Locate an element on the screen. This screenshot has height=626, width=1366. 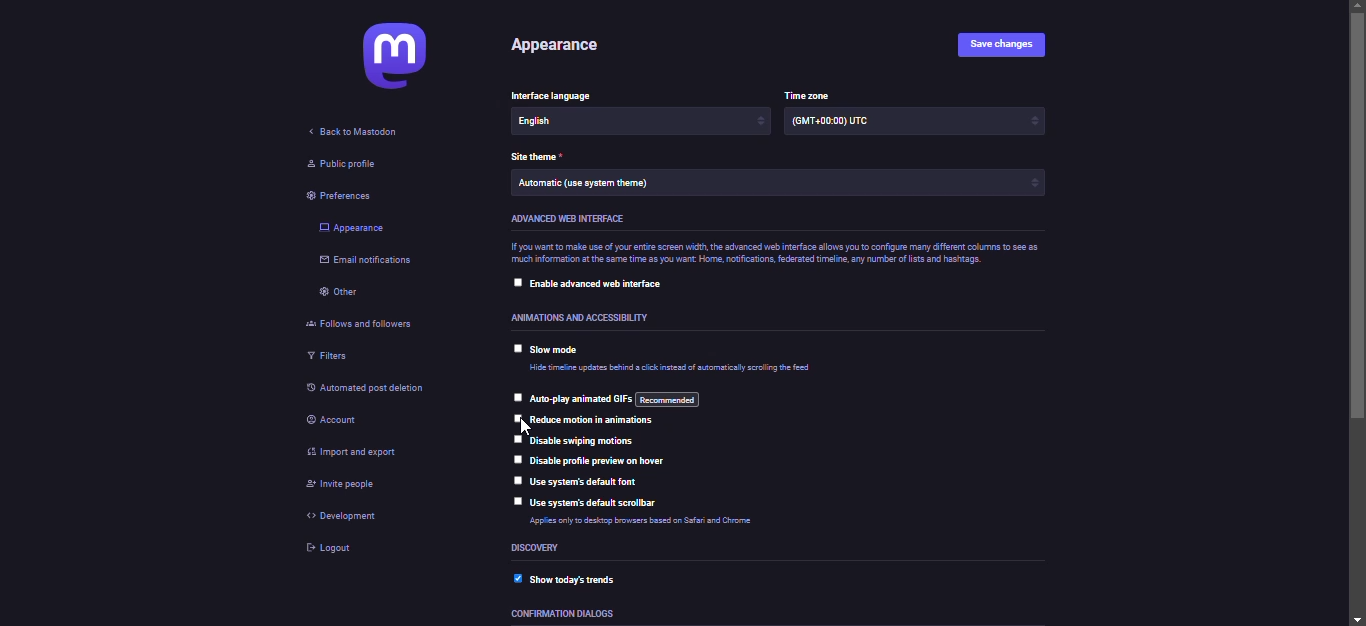
click to select is located at coordinates (514, 420).